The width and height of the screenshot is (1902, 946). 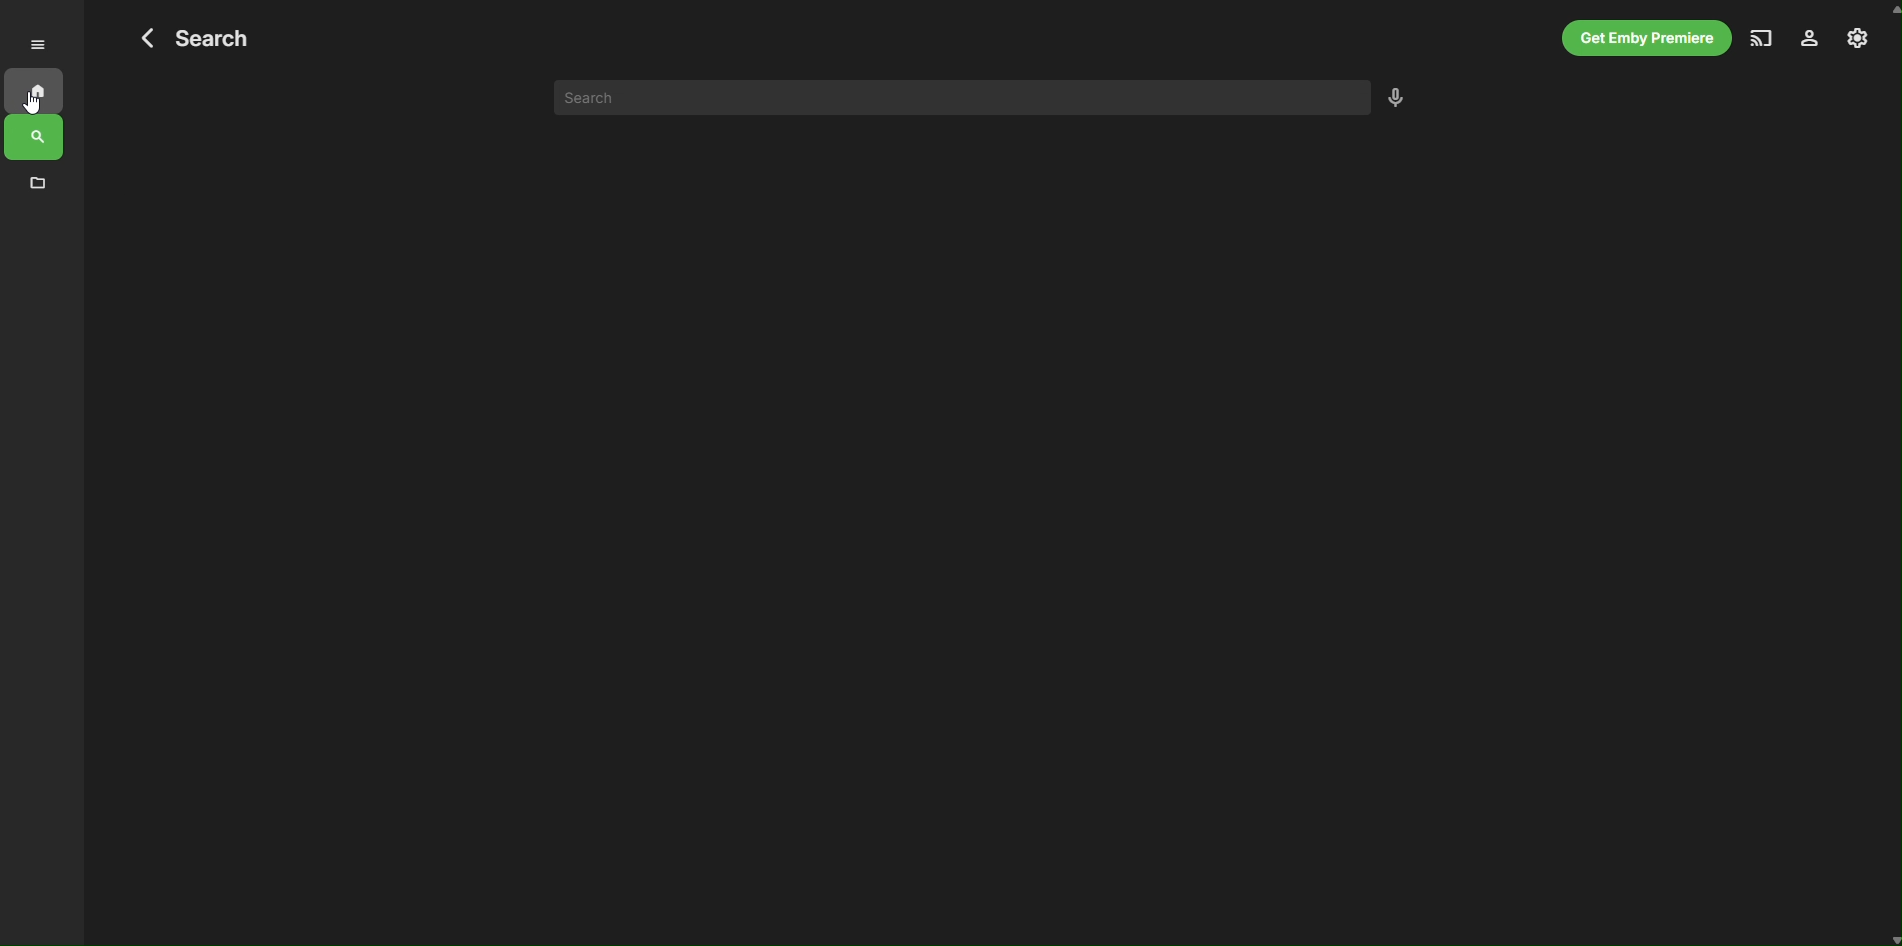 What do you see at coordinates (947, 97) in the screenshot?
I see `search` at bounding box center [947, 97].